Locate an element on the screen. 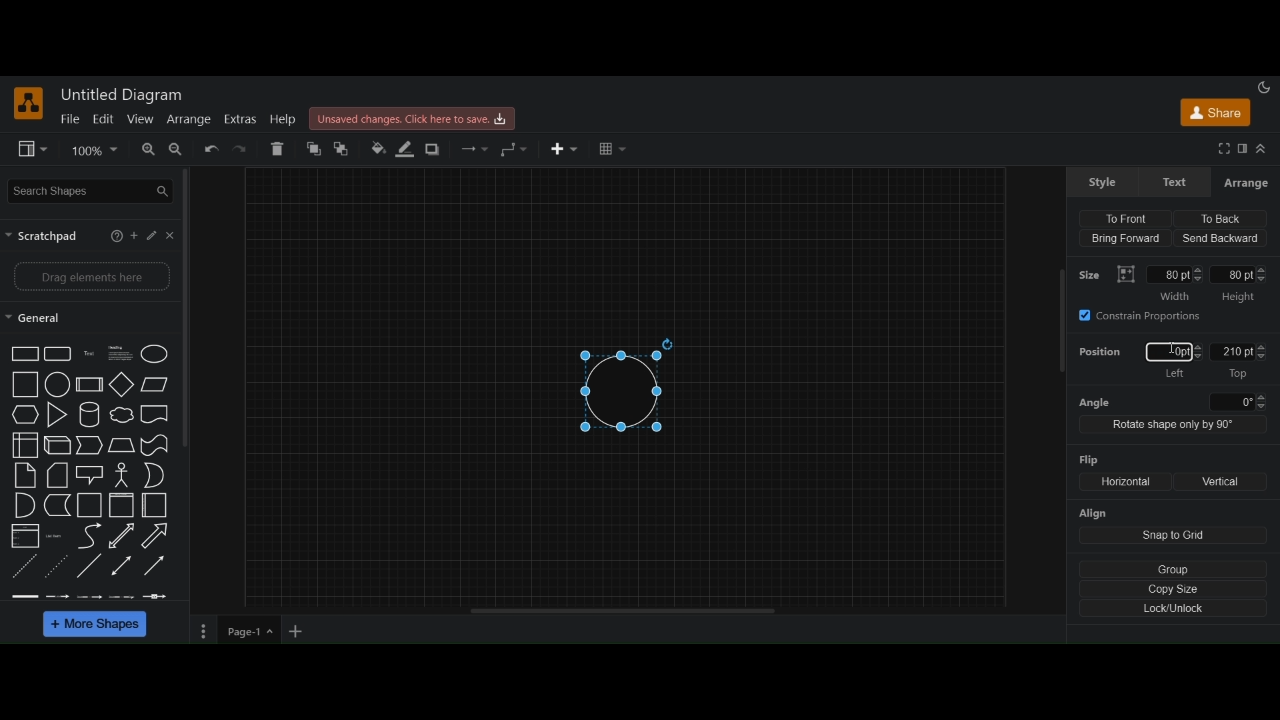 The image size is (1280, 720). flip is located at coordinates (1084, 460).